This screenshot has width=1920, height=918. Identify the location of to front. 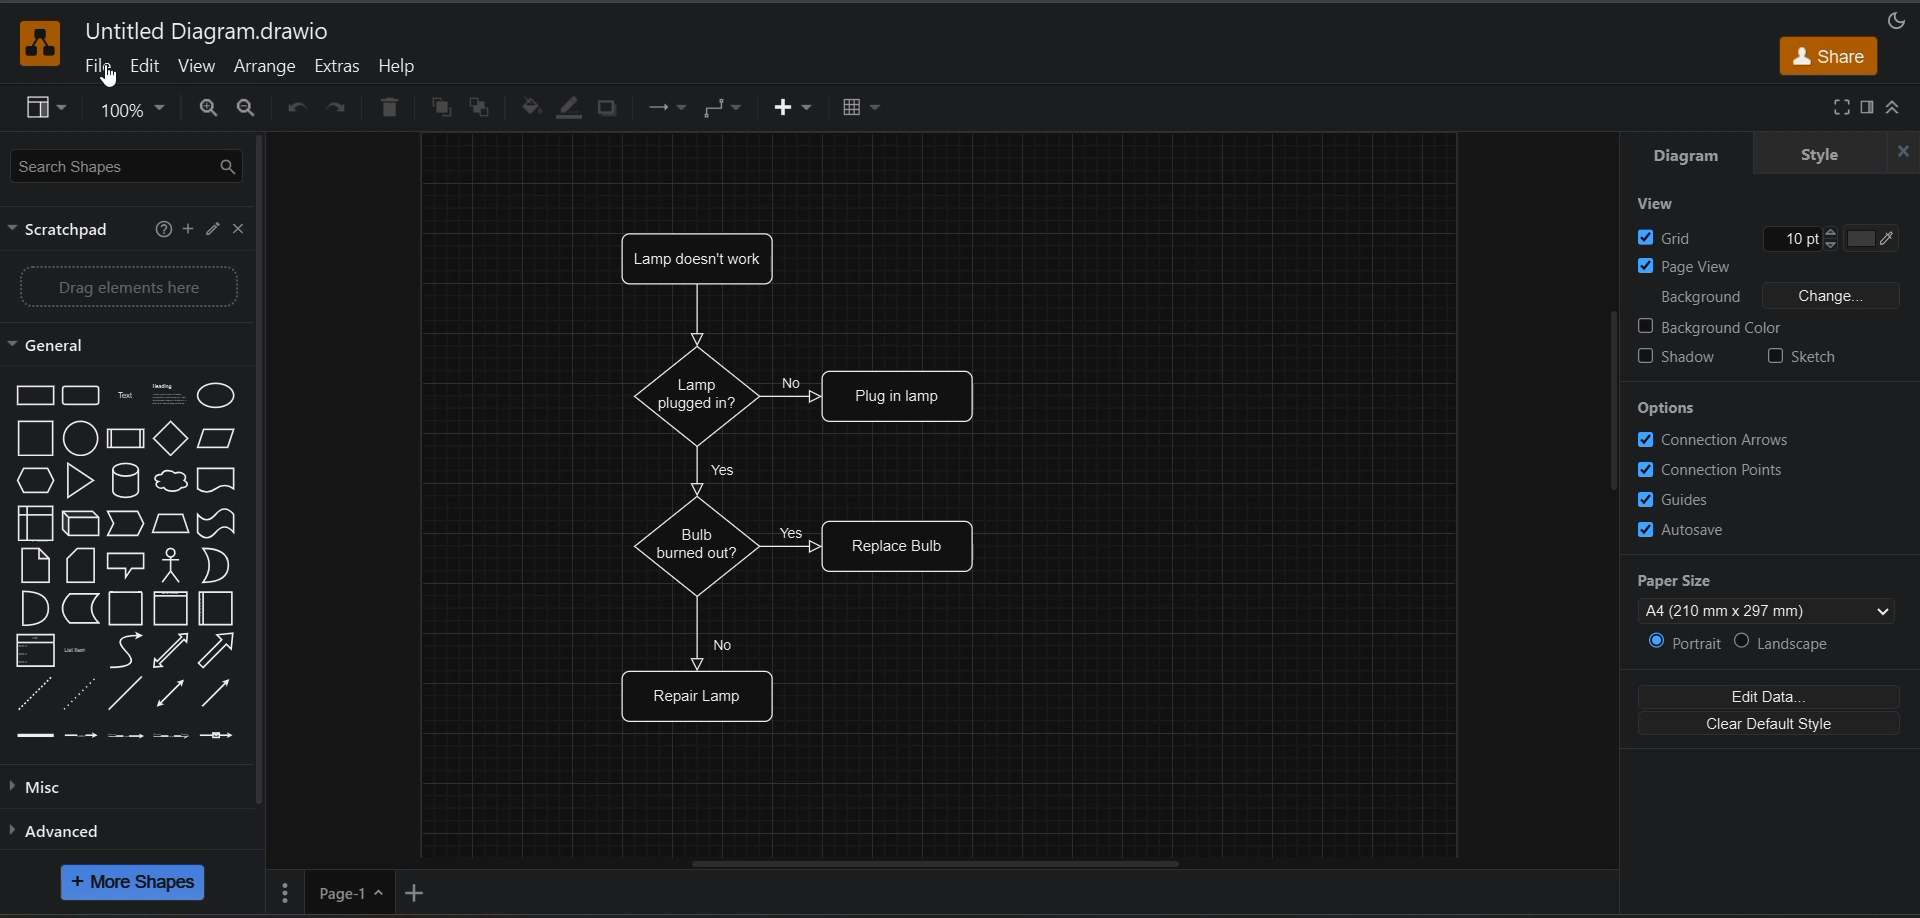
(438, 104).